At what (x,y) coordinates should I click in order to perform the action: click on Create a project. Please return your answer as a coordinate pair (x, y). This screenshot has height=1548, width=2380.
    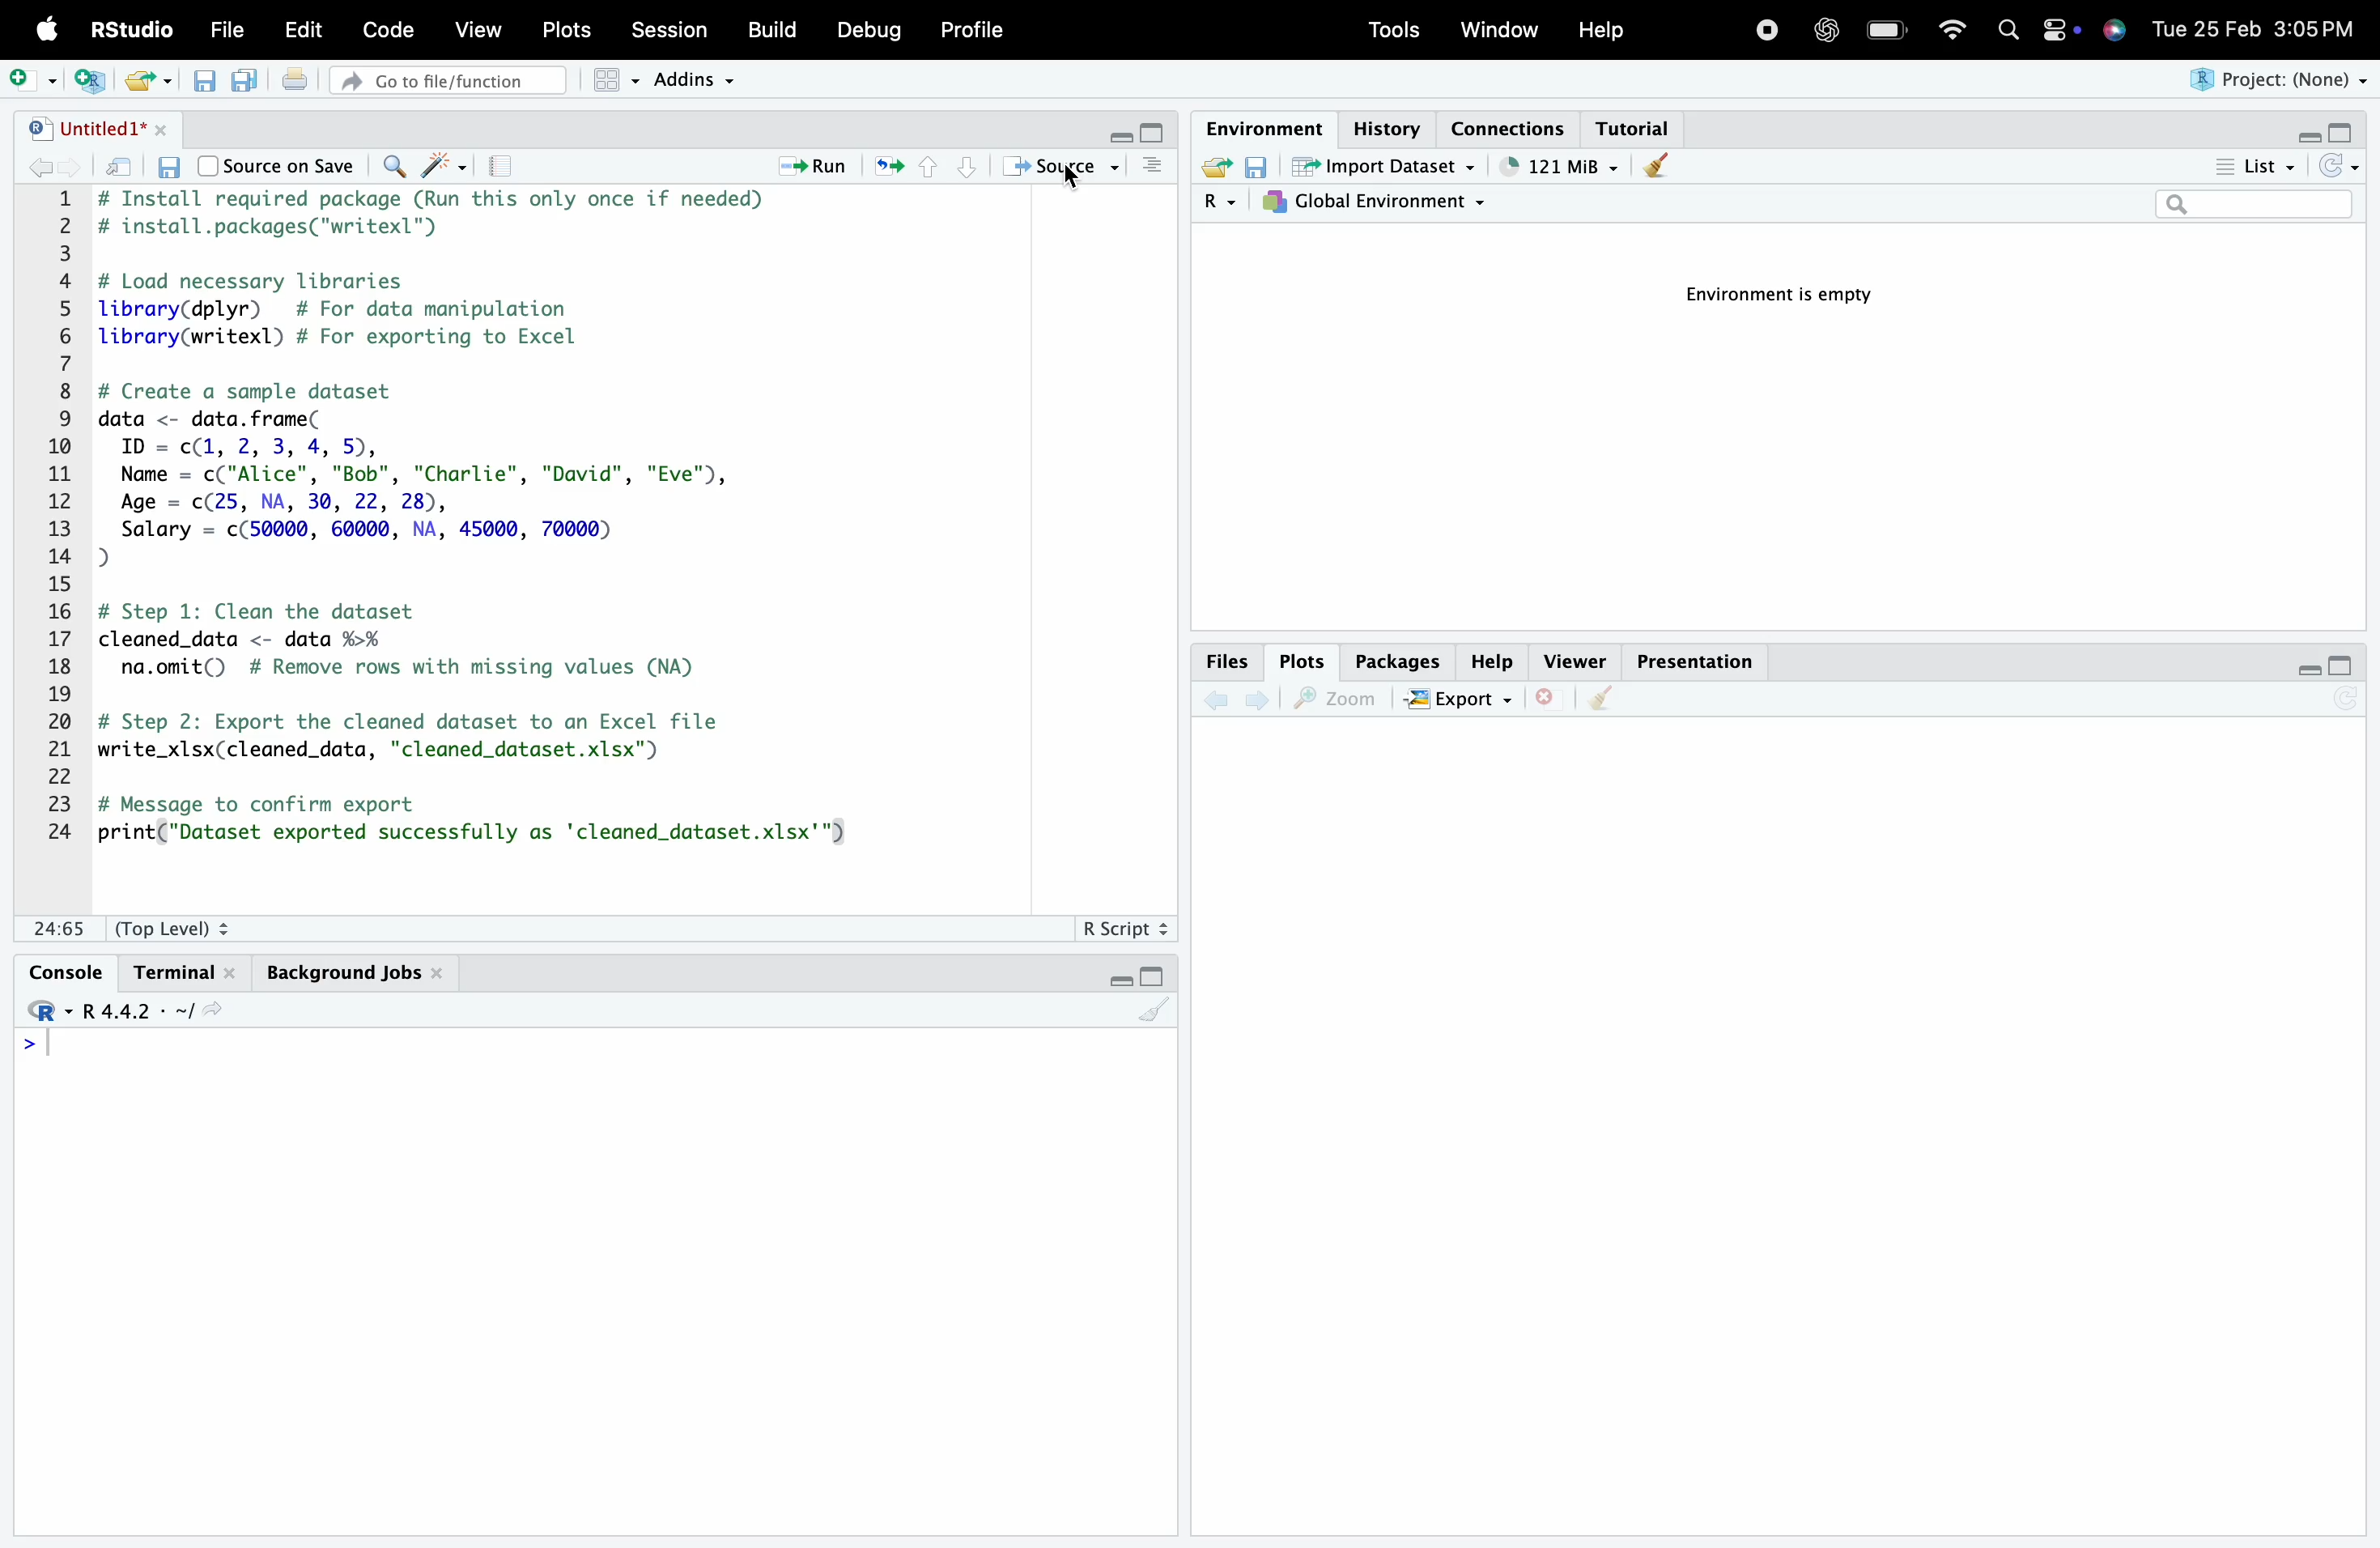
    Looking at the image, I should click on (85, 79).